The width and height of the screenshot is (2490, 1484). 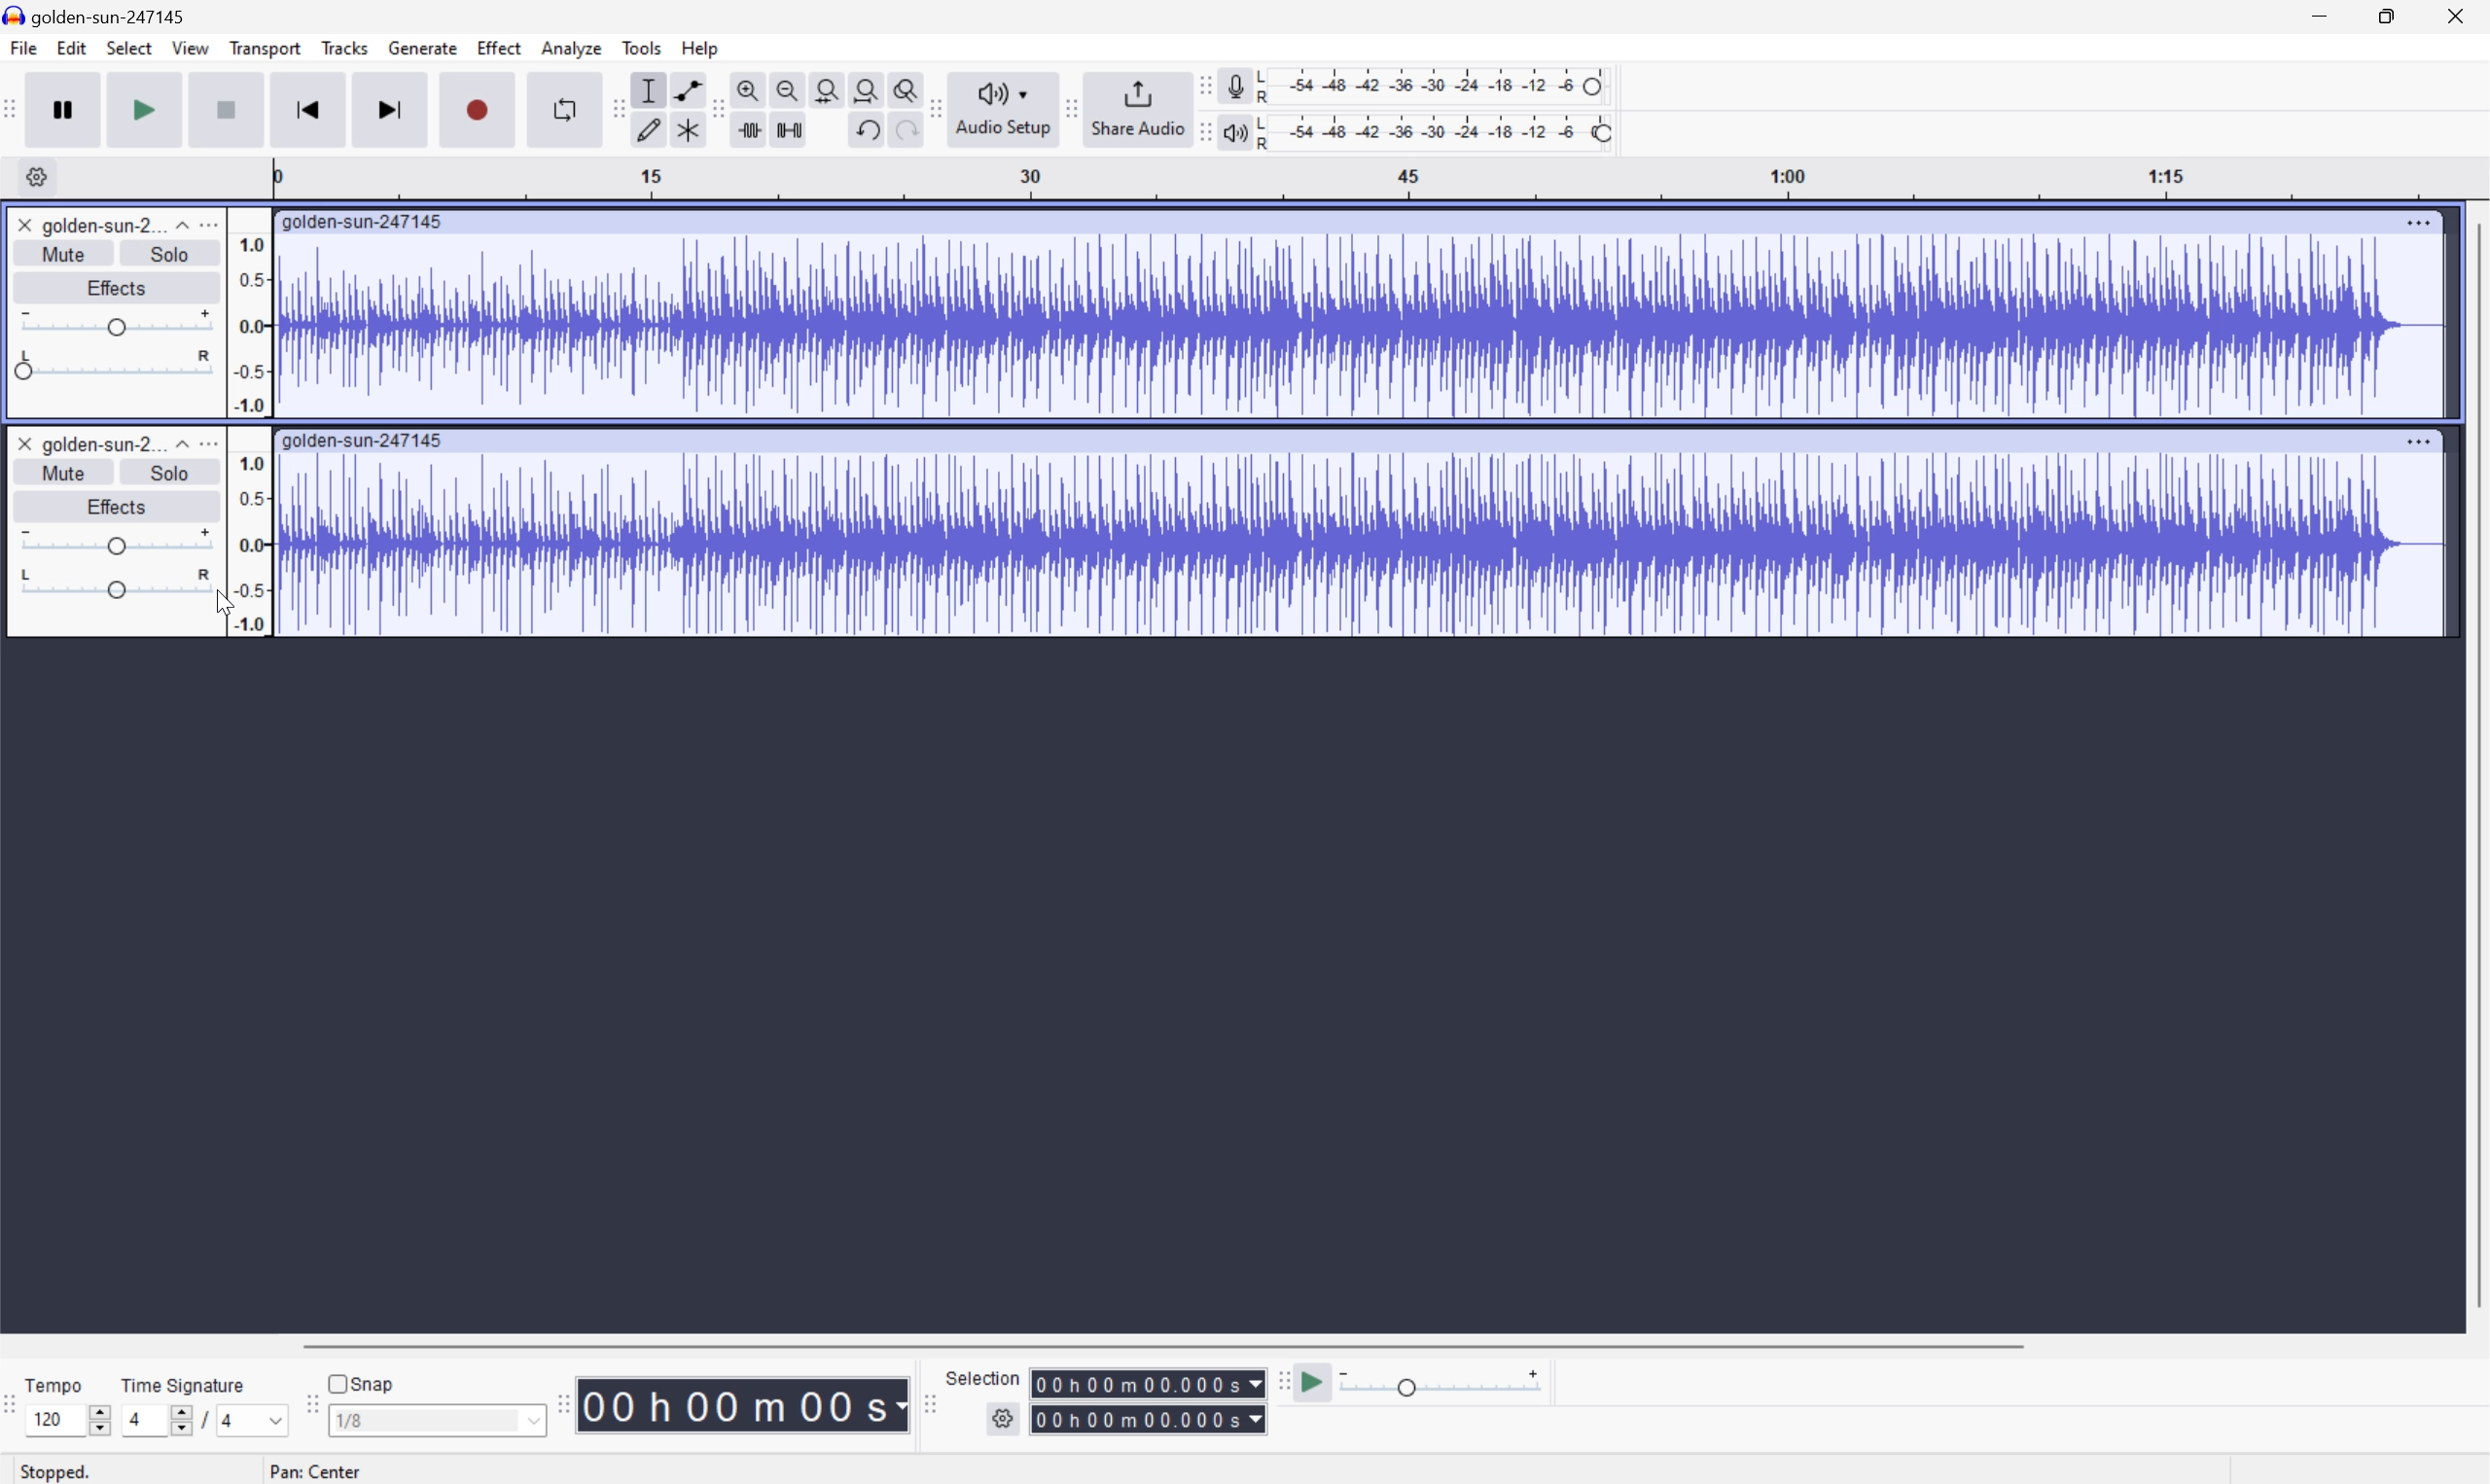 I want to click on 1/8, so click(x=441, y=1418).